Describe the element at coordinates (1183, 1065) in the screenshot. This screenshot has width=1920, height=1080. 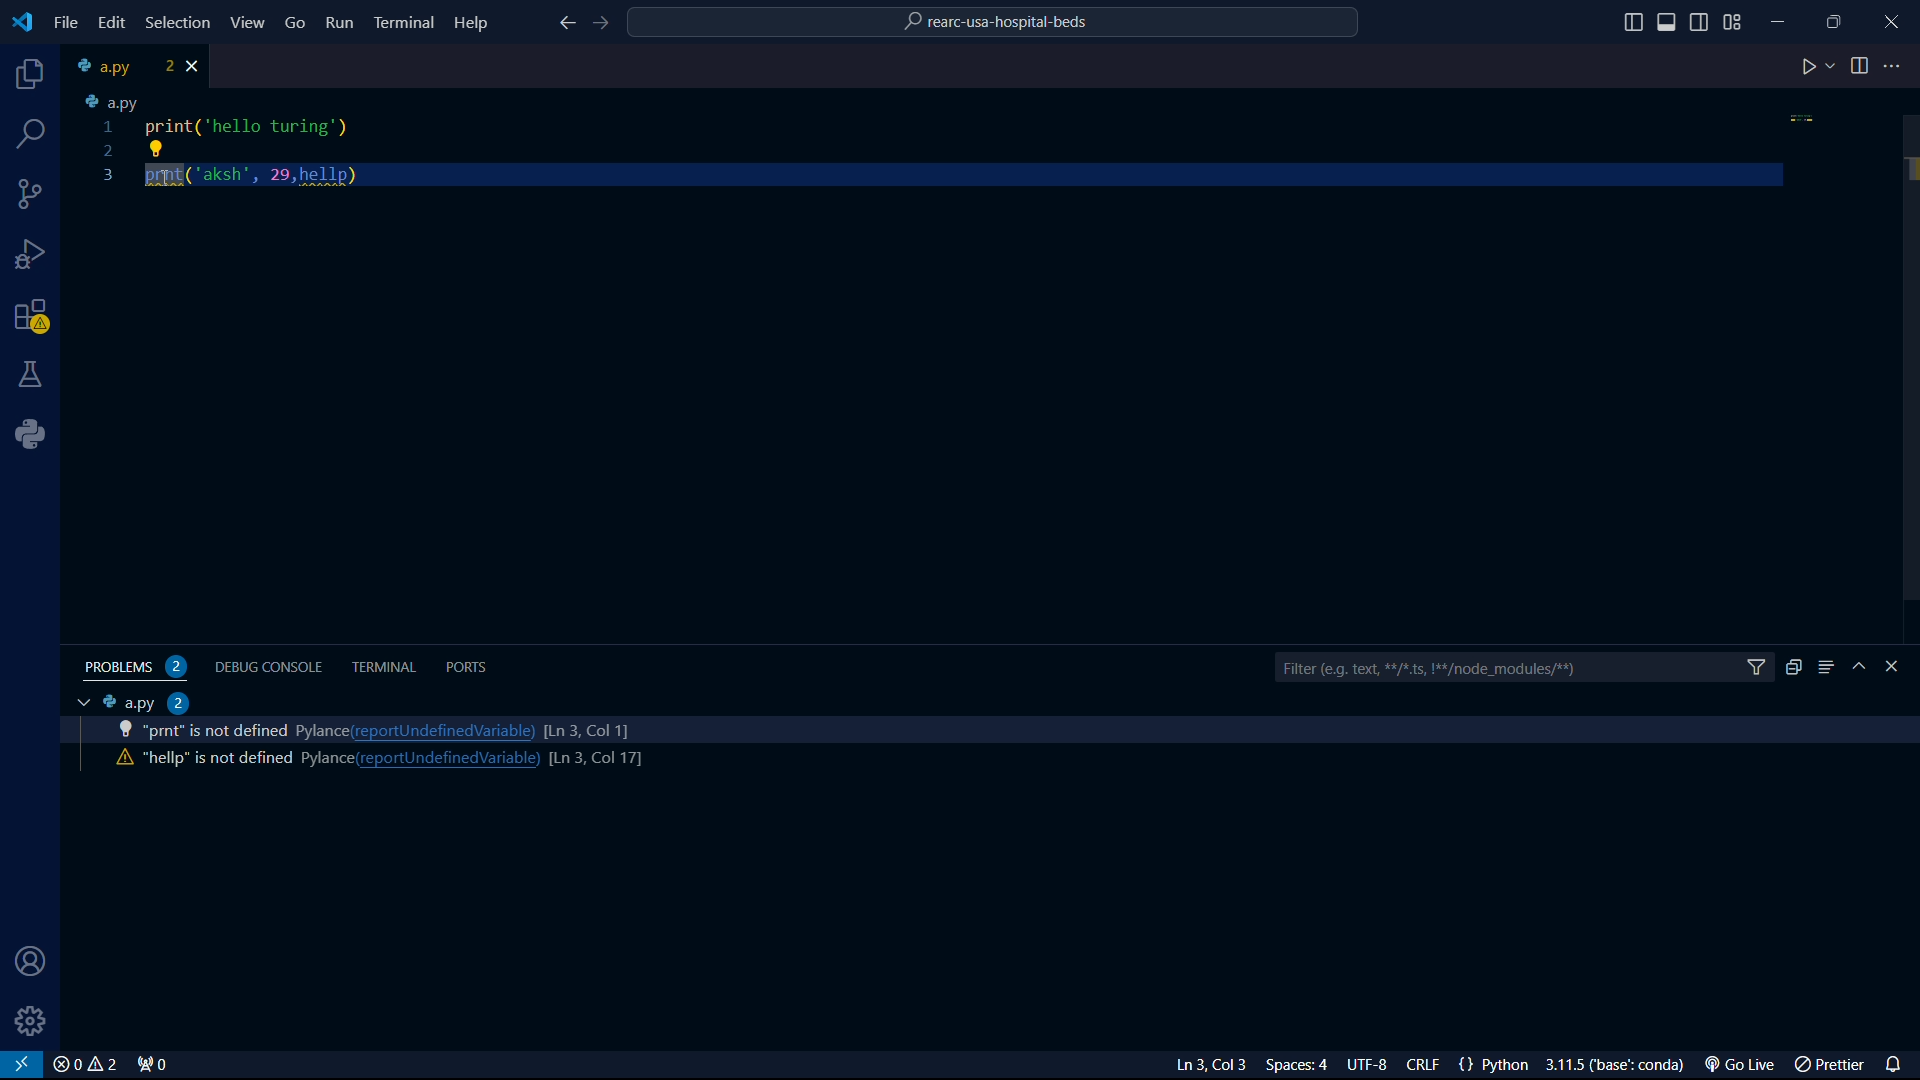
I see `Ln 3 Col 23` at that location.